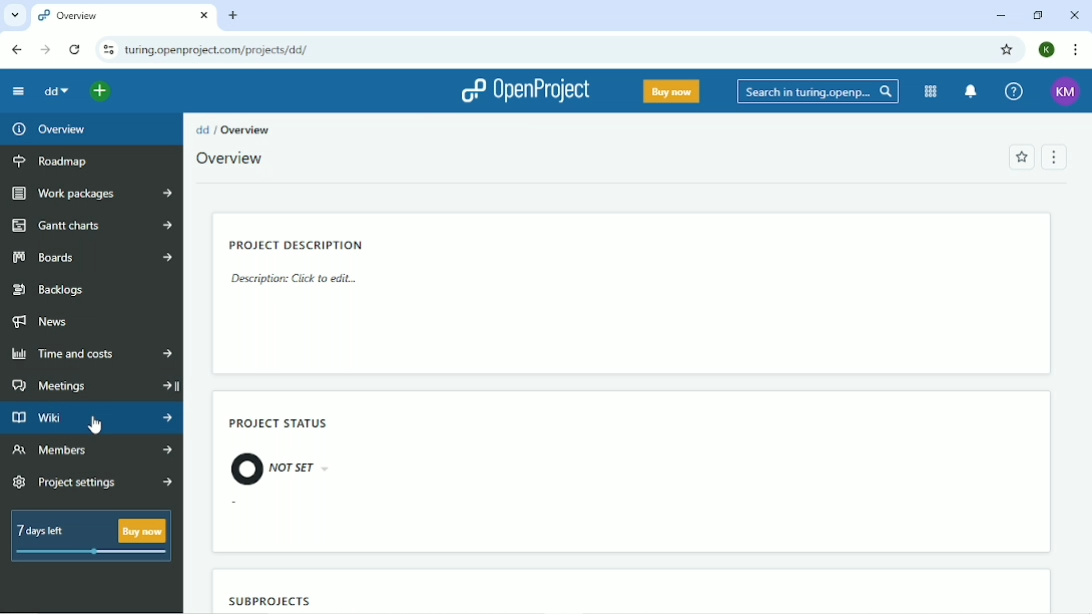  Describe the element at coordinates (49, 290) in the screenshot. I see `Backlogs` at that location.